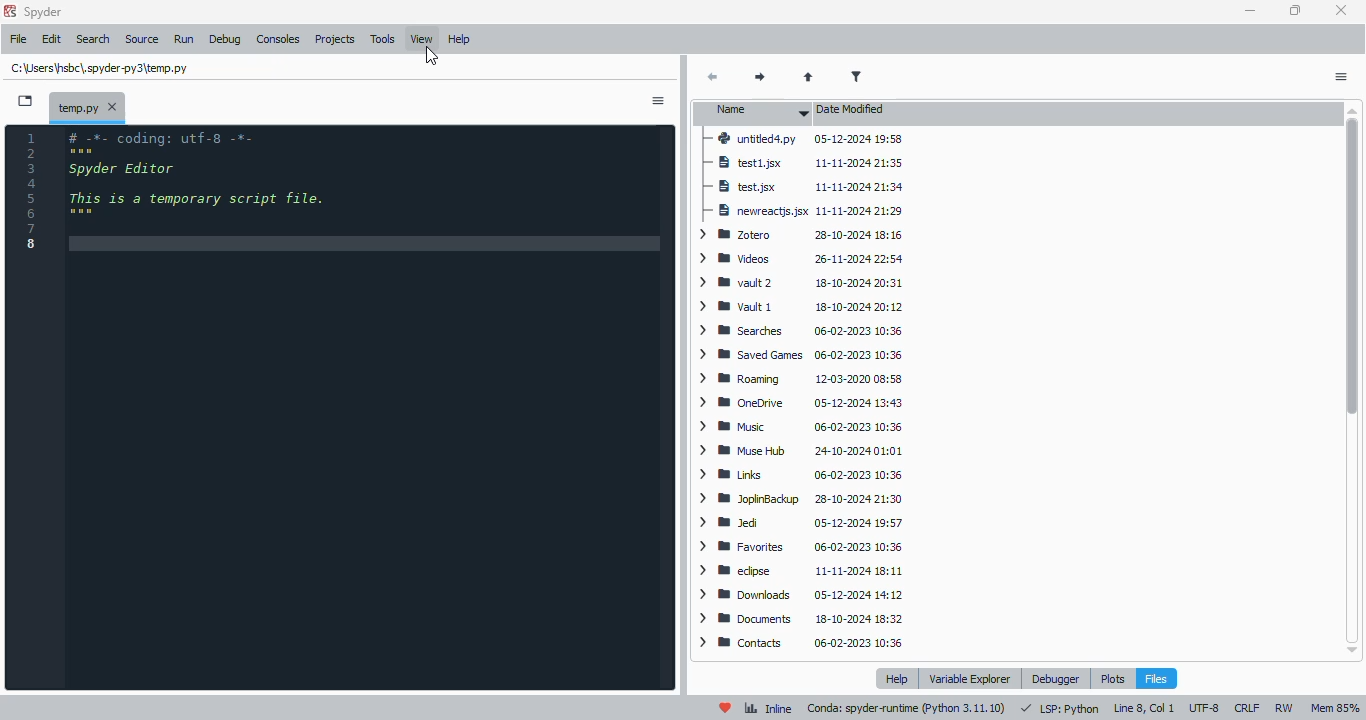  What do you see at coordinates (804, 522) in the screenshot?
I see `Jed` at bounding box center [804, 522].